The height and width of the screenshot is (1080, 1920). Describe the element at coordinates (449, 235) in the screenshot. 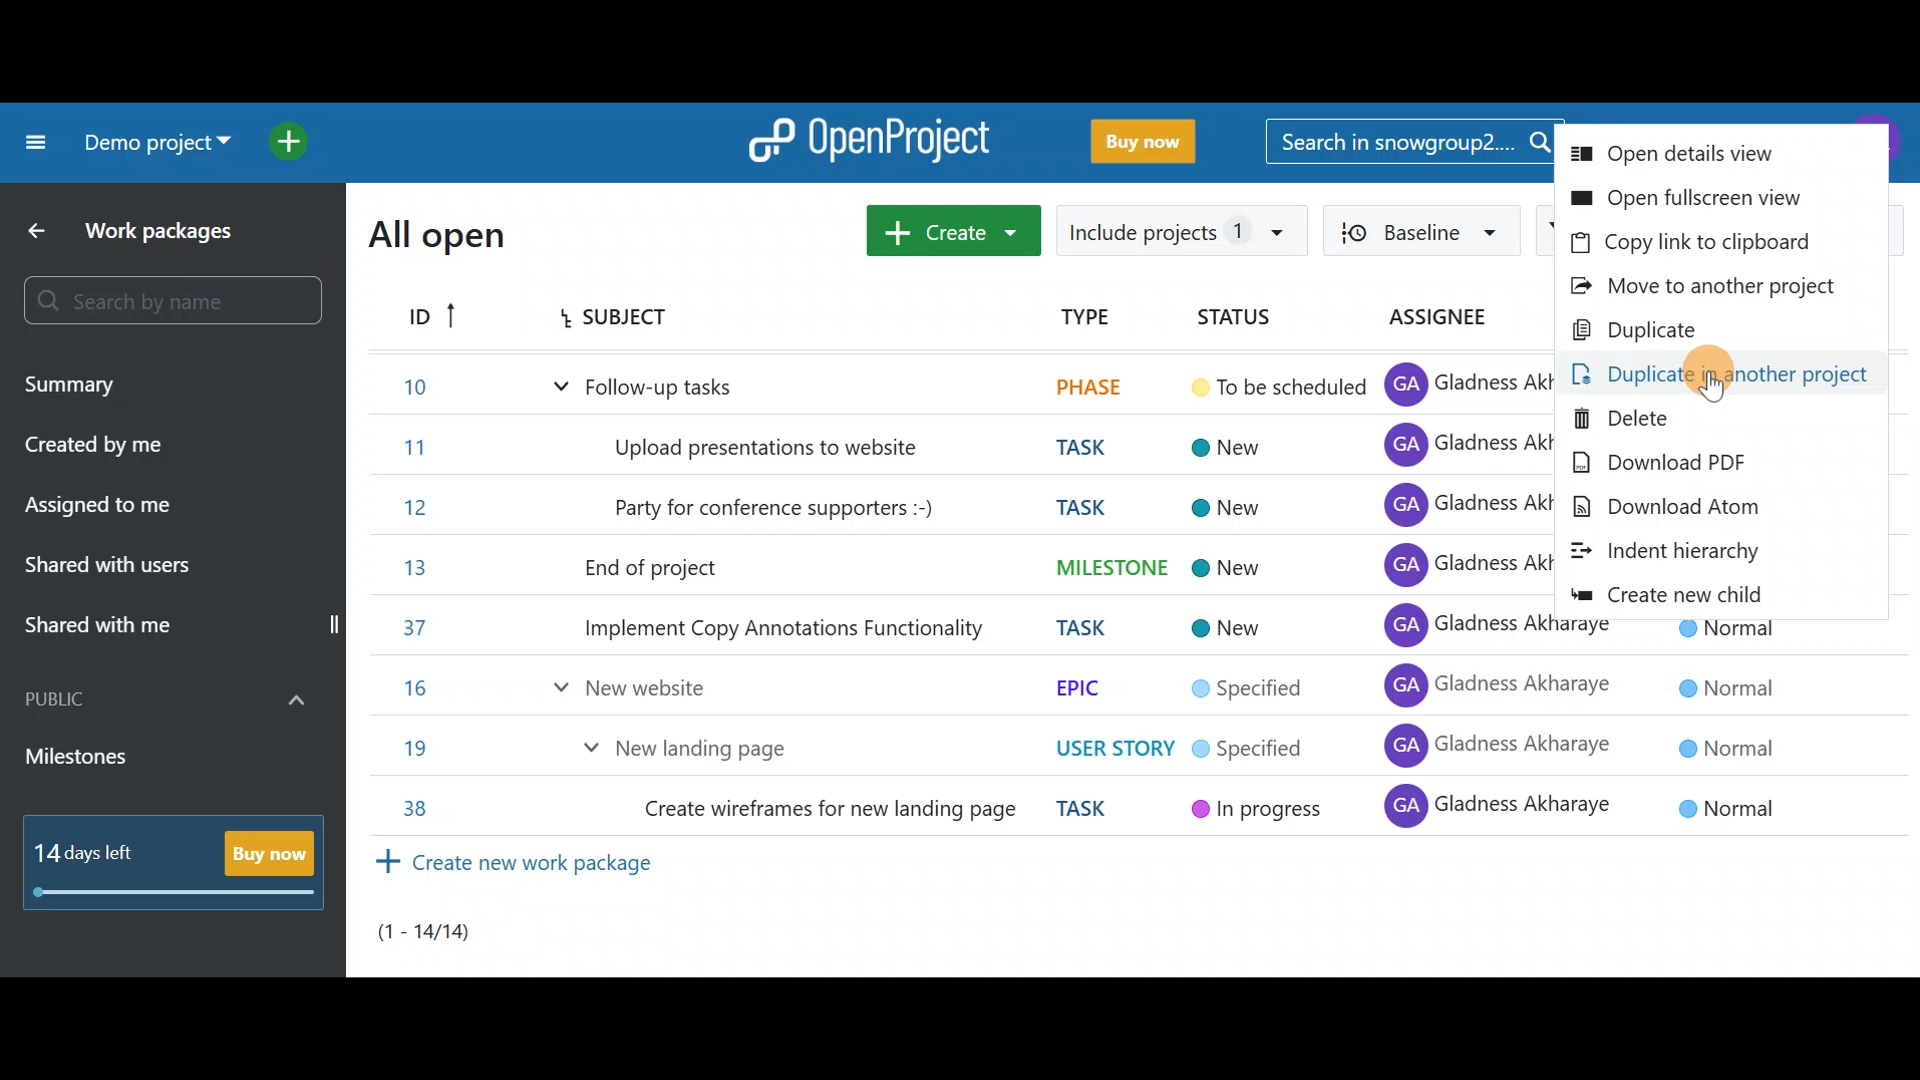

I see `All open` at that location.